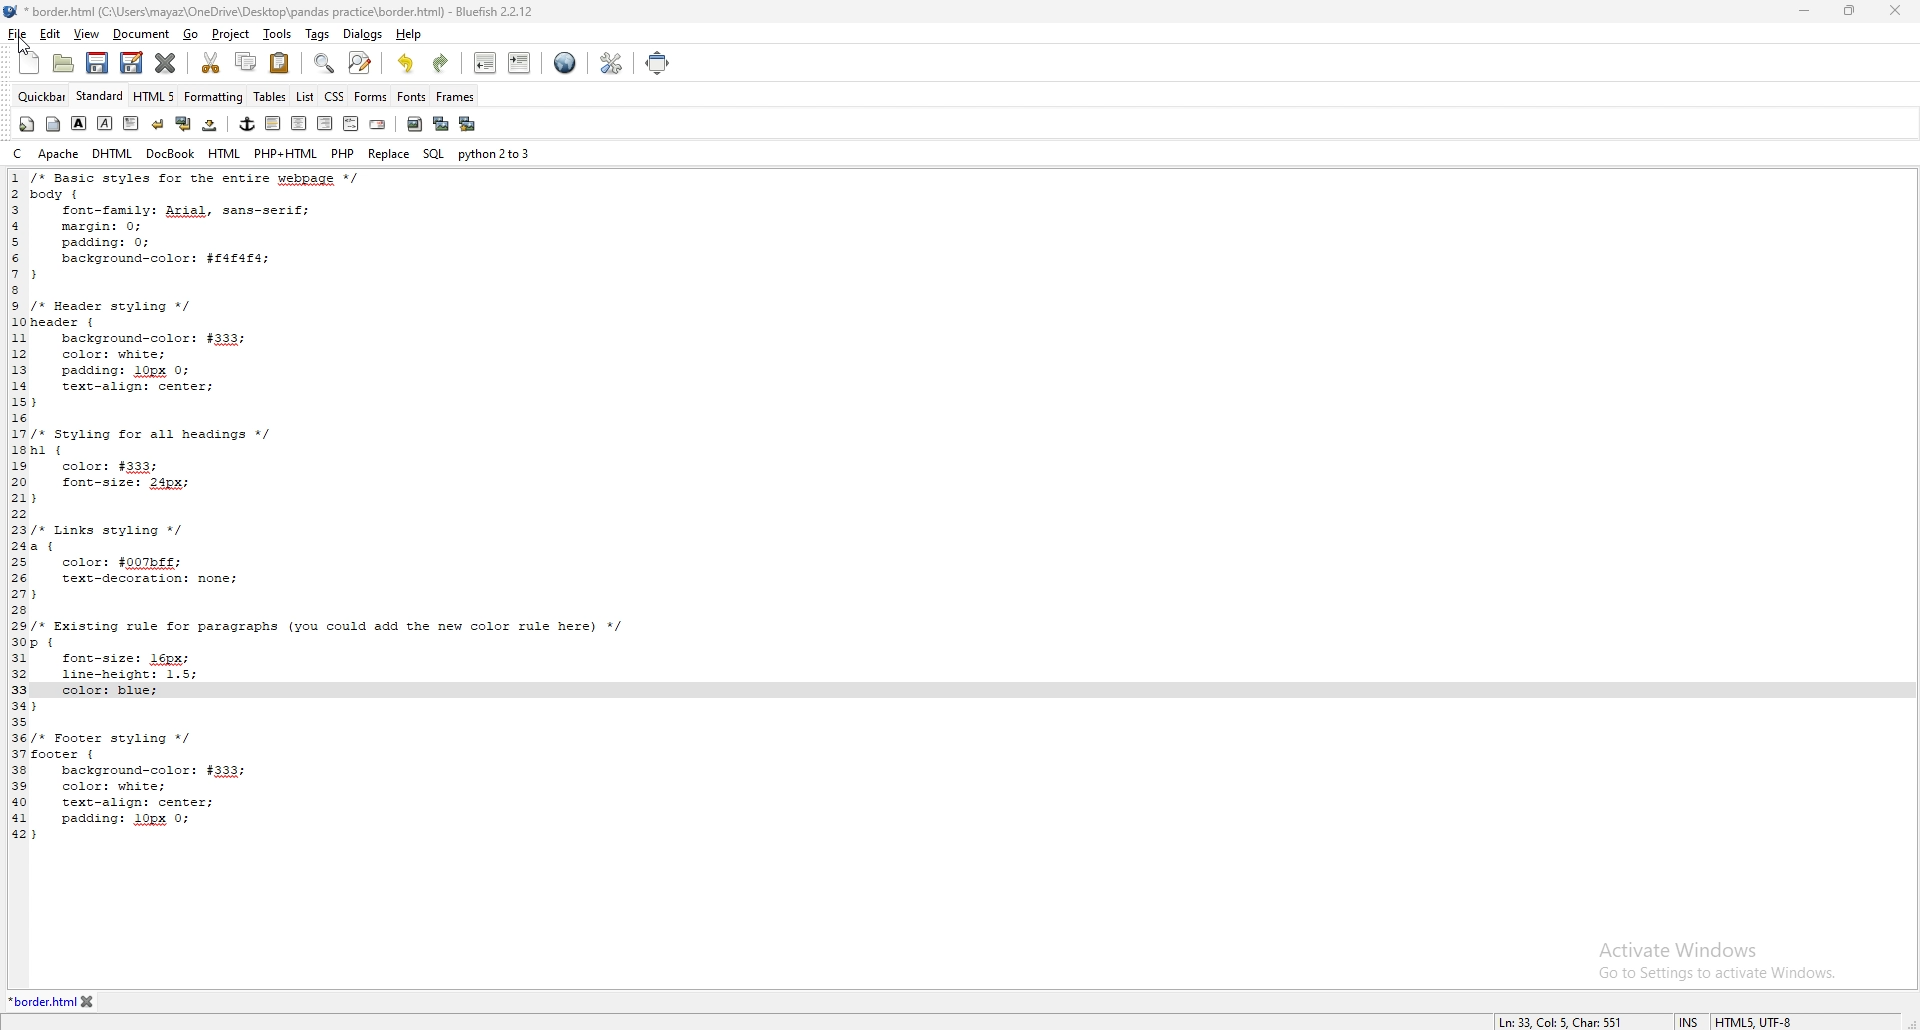 The image size is (1920, 1030). What do you see at coordinates (12, 11) in the screenshot?
I see `bluefish logo` at bounding box center [12, 11].